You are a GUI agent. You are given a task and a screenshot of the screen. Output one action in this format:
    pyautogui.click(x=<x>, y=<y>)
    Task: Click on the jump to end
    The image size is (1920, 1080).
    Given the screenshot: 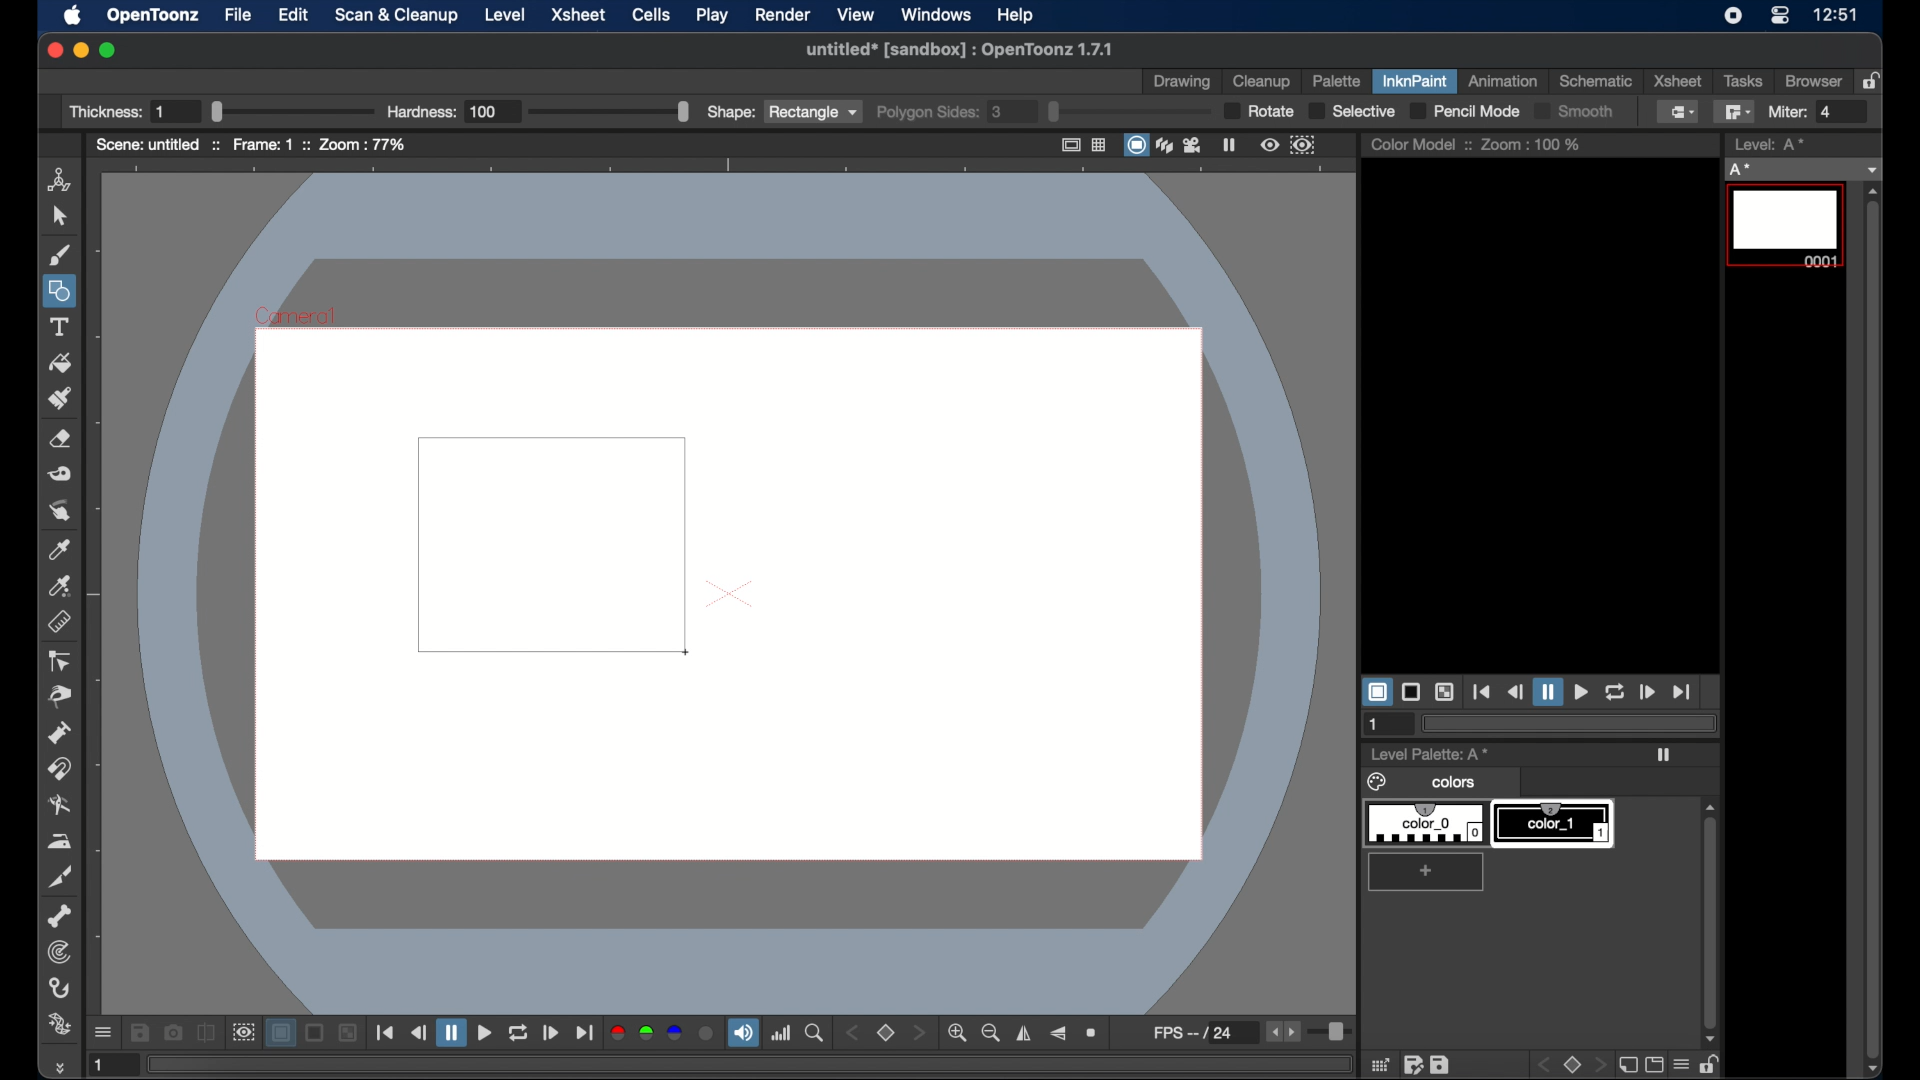 What is the action you would take?
    pyautogui.click(x=1682, y=692)
    